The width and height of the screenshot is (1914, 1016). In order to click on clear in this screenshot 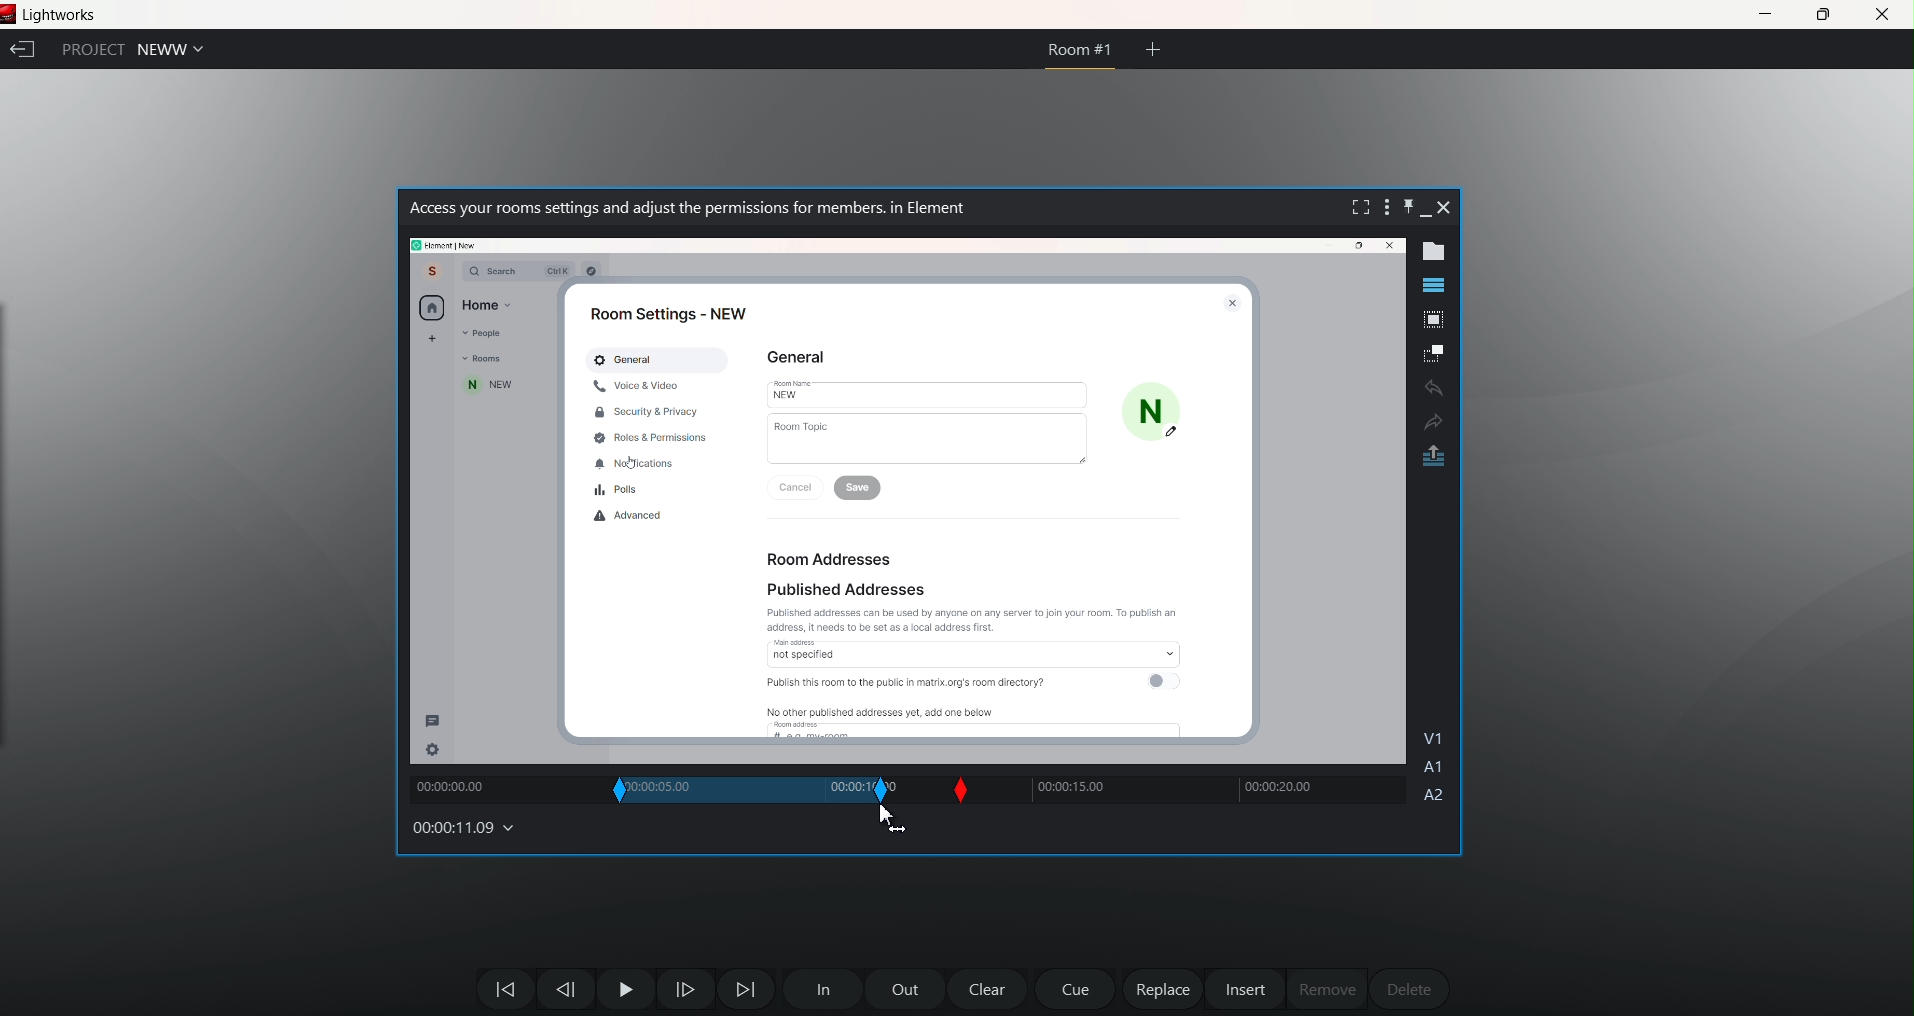, I will do `click(983, 986)`.